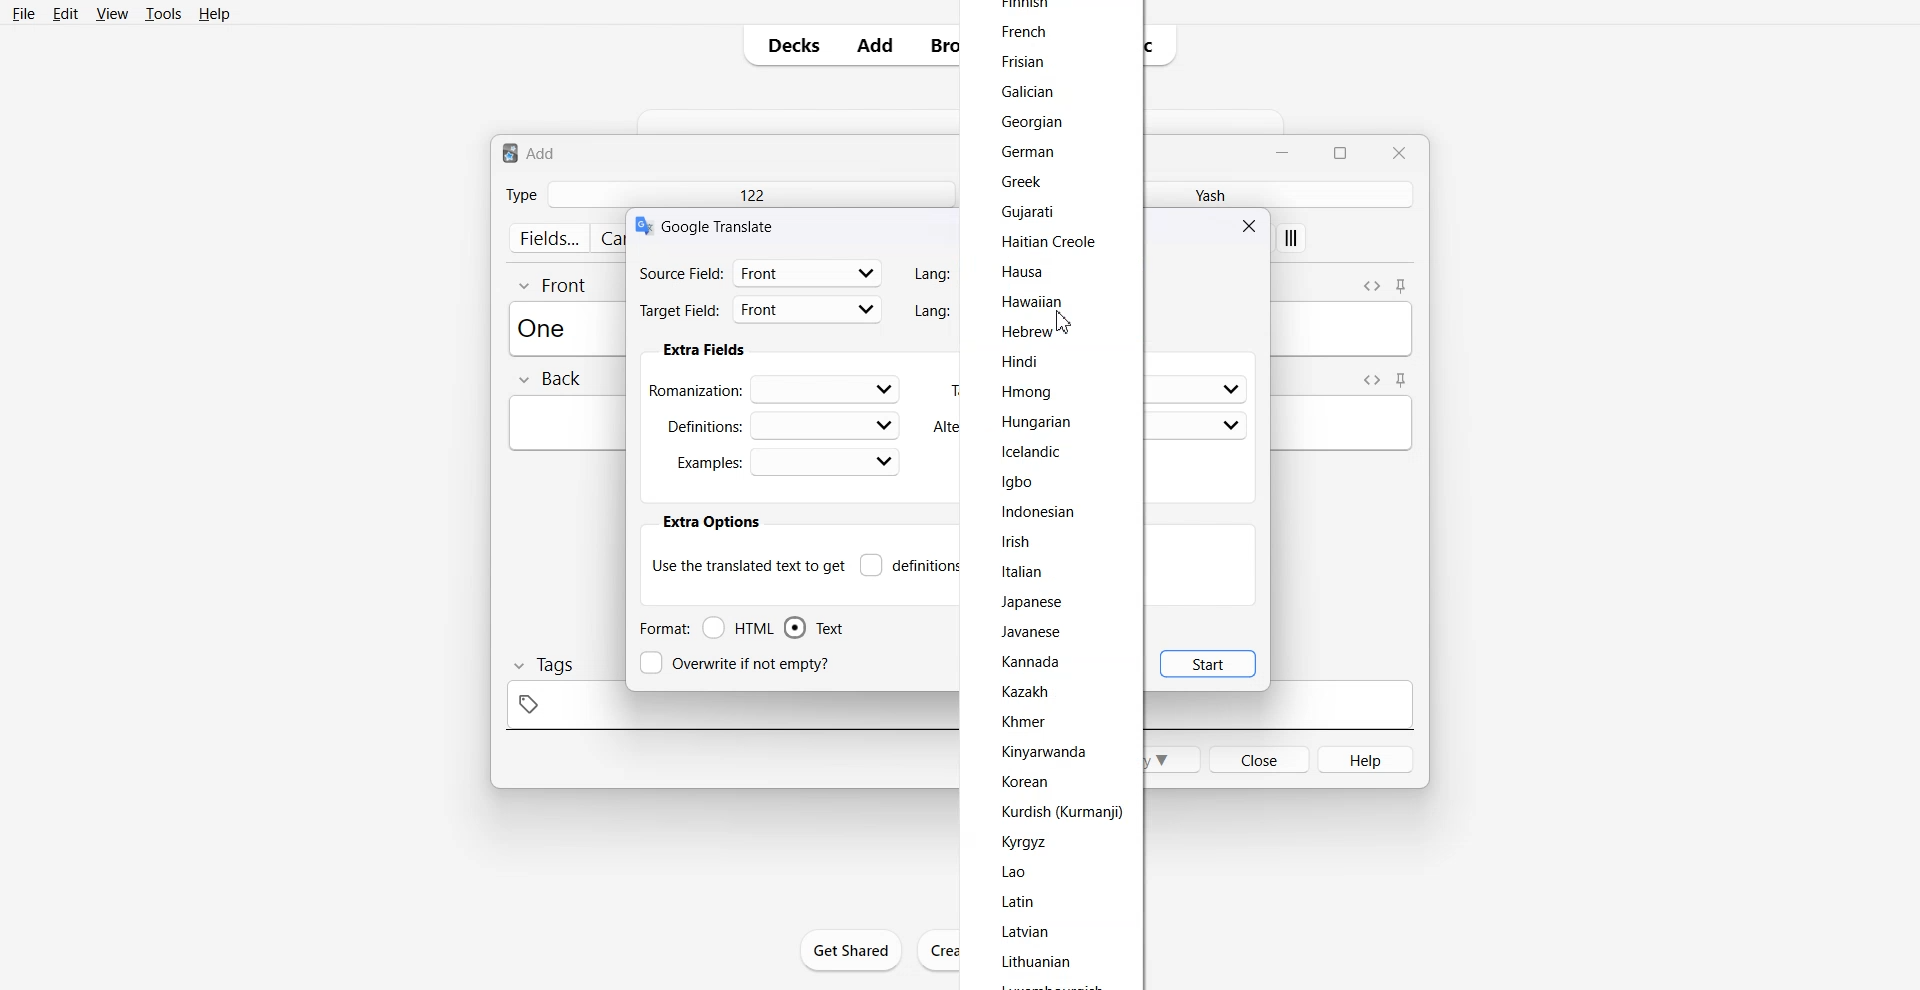 This screenshot has height=990, width=1920. I want to click on Examples, so click(787, 462).